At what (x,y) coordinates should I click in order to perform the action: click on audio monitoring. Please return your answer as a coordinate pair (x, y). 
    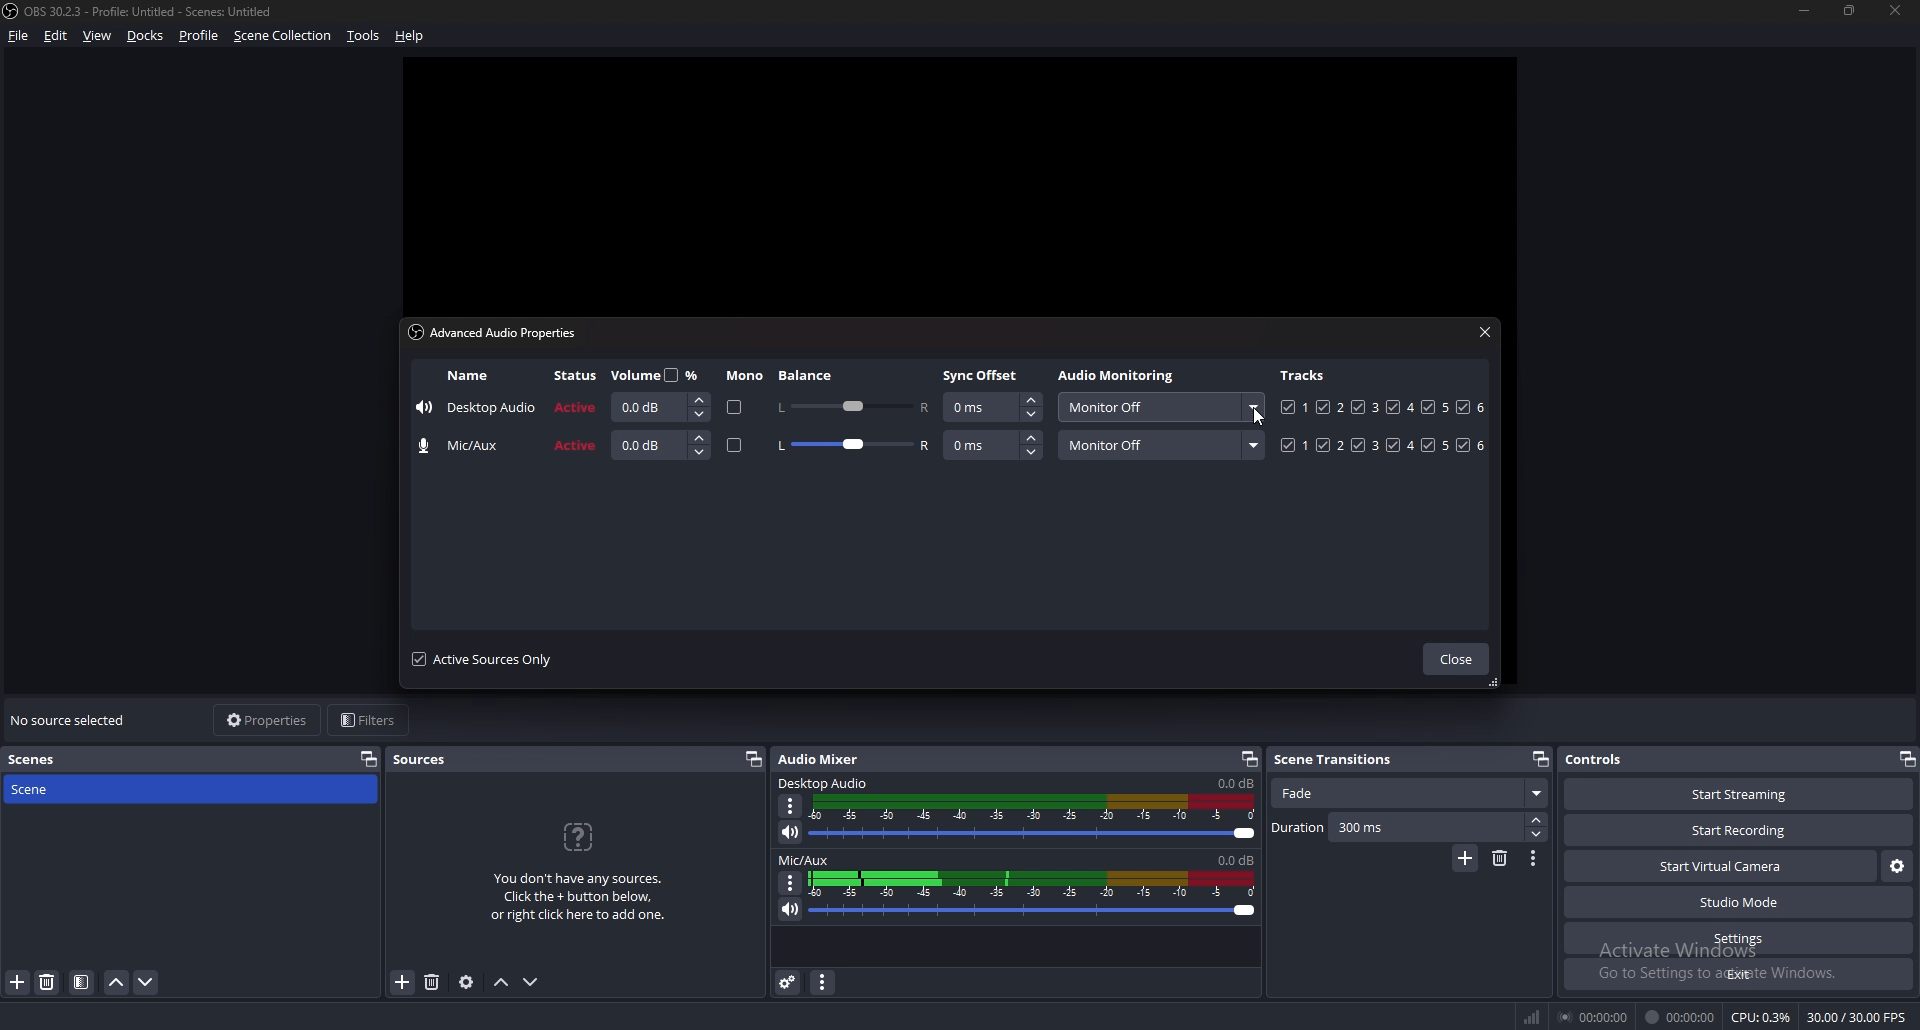
    Looking at the image, I should click on (1161, 445).